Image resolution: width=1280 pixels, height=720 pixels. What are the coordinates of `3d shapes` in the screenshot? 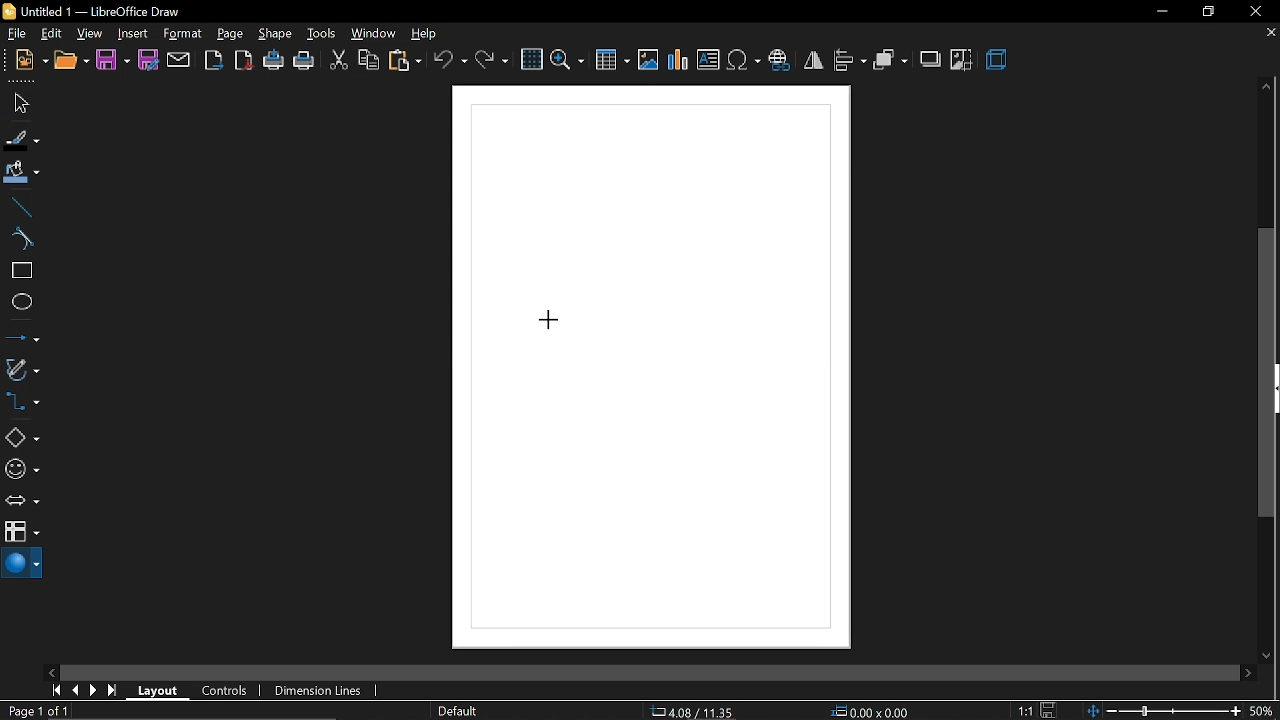 It's located at (22, 565).